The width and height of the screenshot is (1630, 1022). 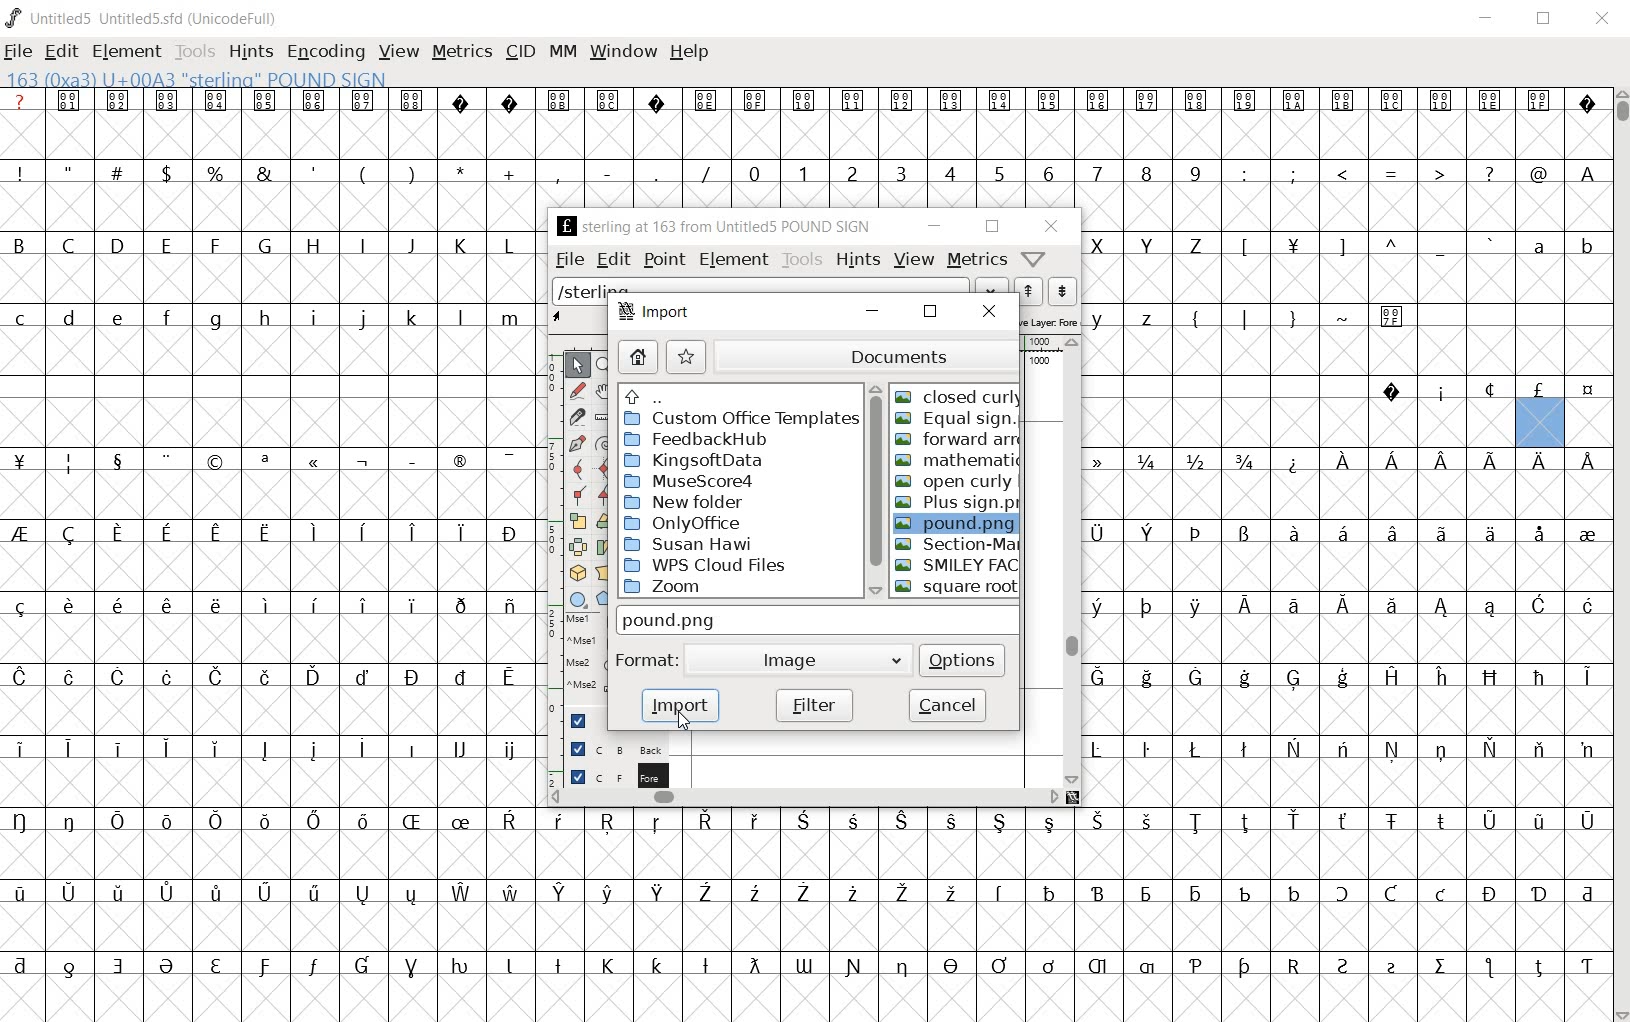 What do you see at coordinates (362, 604) in the screenshot?
I see `Symbol` at bounding box center [362, 604].